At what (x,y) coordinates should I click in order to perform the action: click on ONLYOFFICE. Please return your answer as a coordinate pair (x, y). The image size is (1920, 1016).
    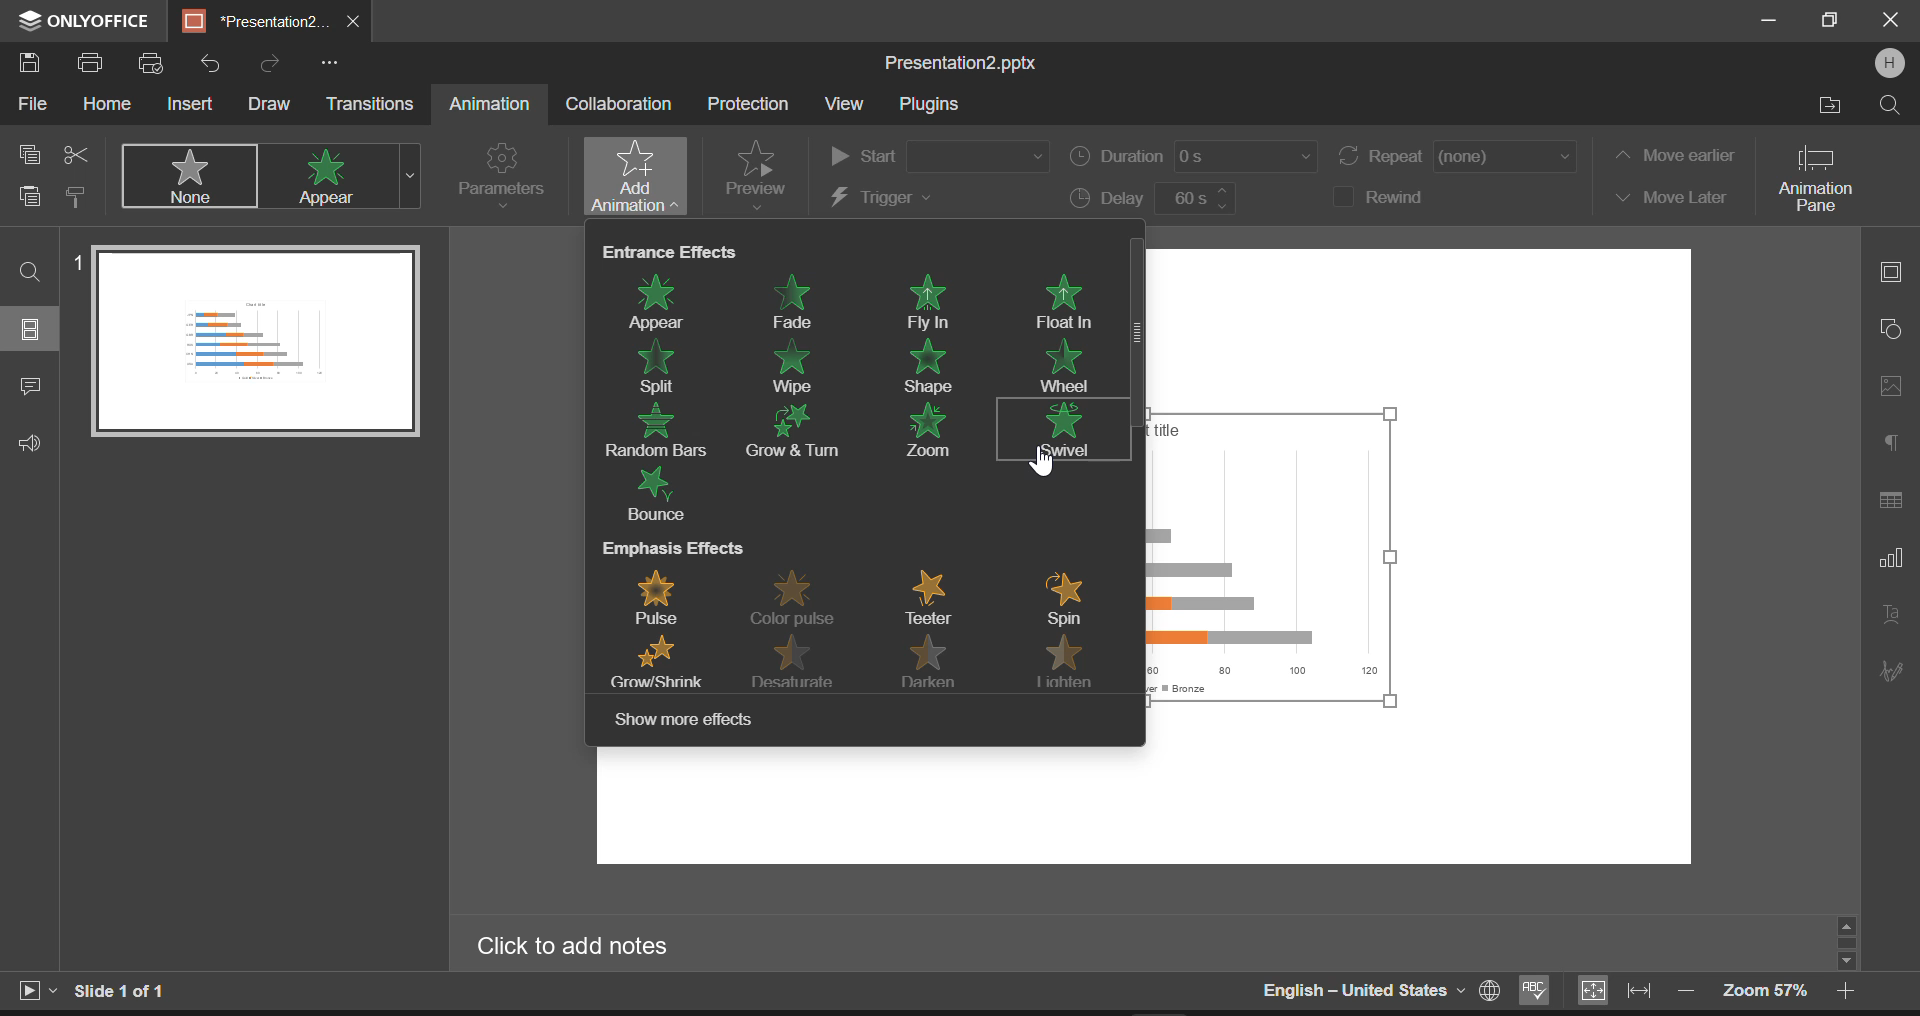
    Looking at the image, I should click on (80, 22).